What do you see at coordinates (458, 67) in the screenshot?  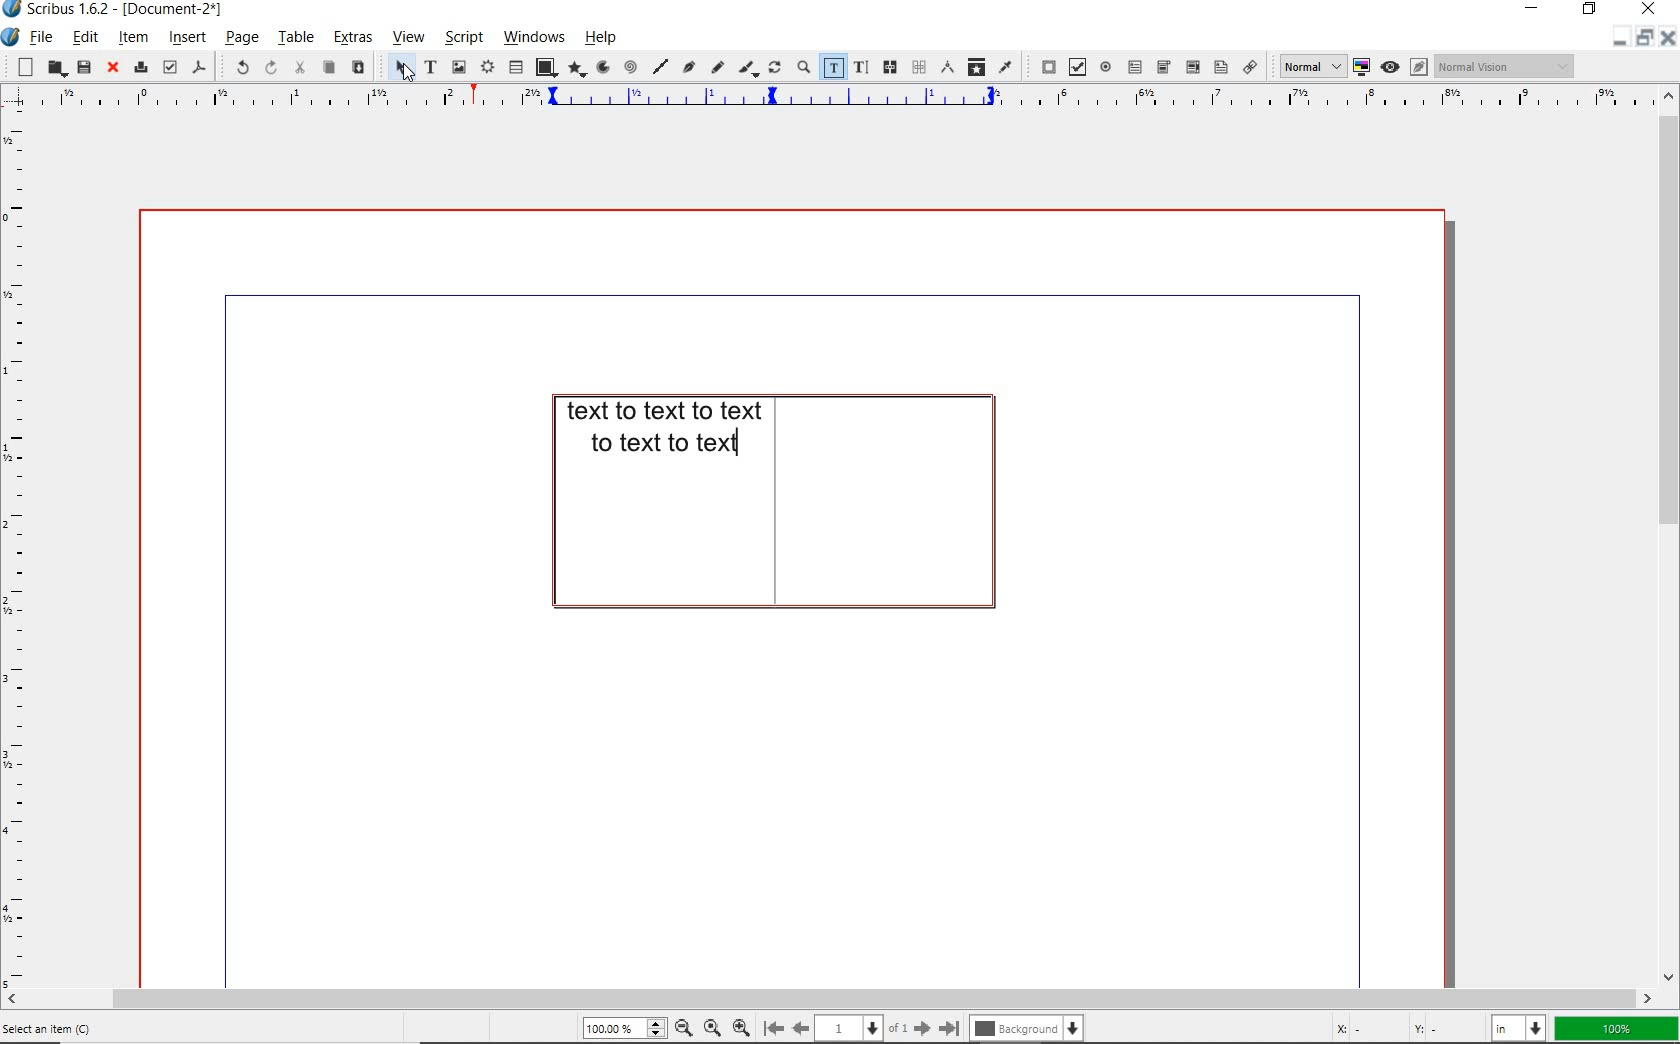 I see `image frame` at bounding box center [458, 67].